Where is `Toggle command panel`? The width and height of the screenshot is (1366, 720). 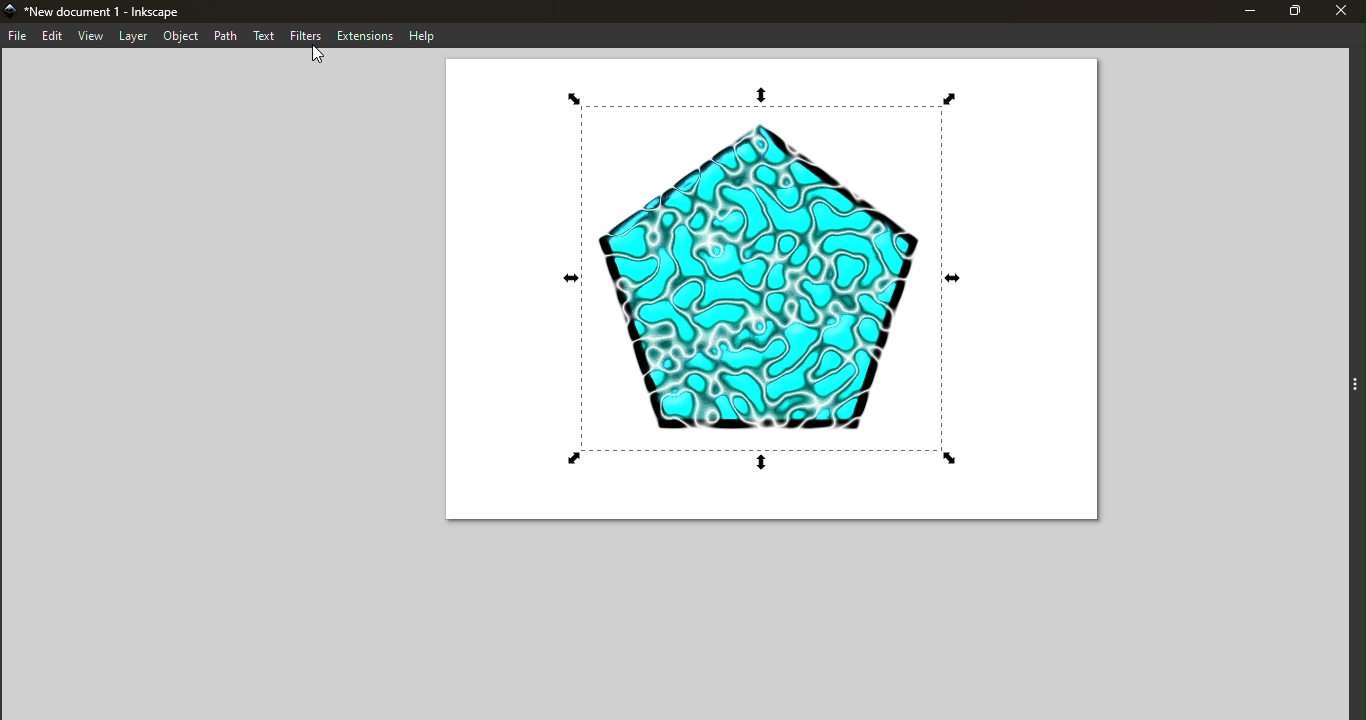
Toggle command panel is located at coordinates (1357, 387).